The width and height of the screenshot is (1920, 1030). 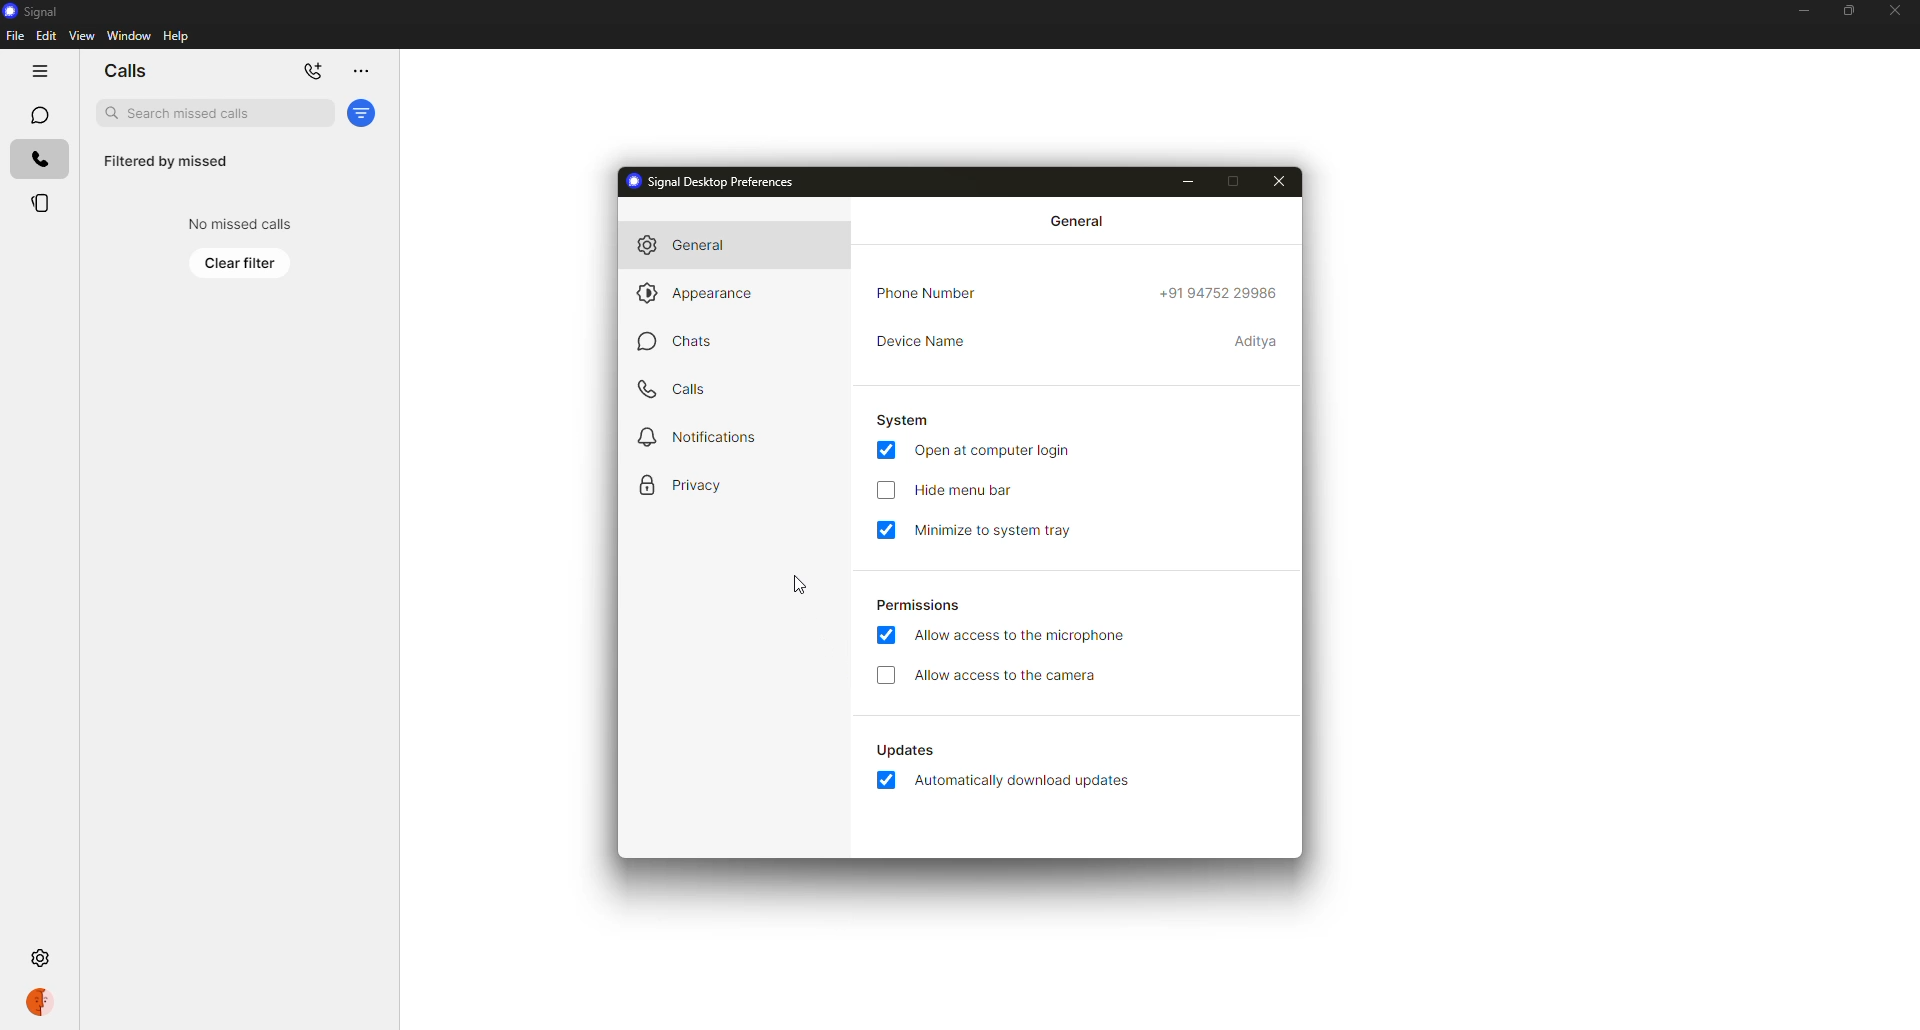 What do you see at coordinates (129, 37) in the screenshot?
I see `window` at bounding box center [129, 37].